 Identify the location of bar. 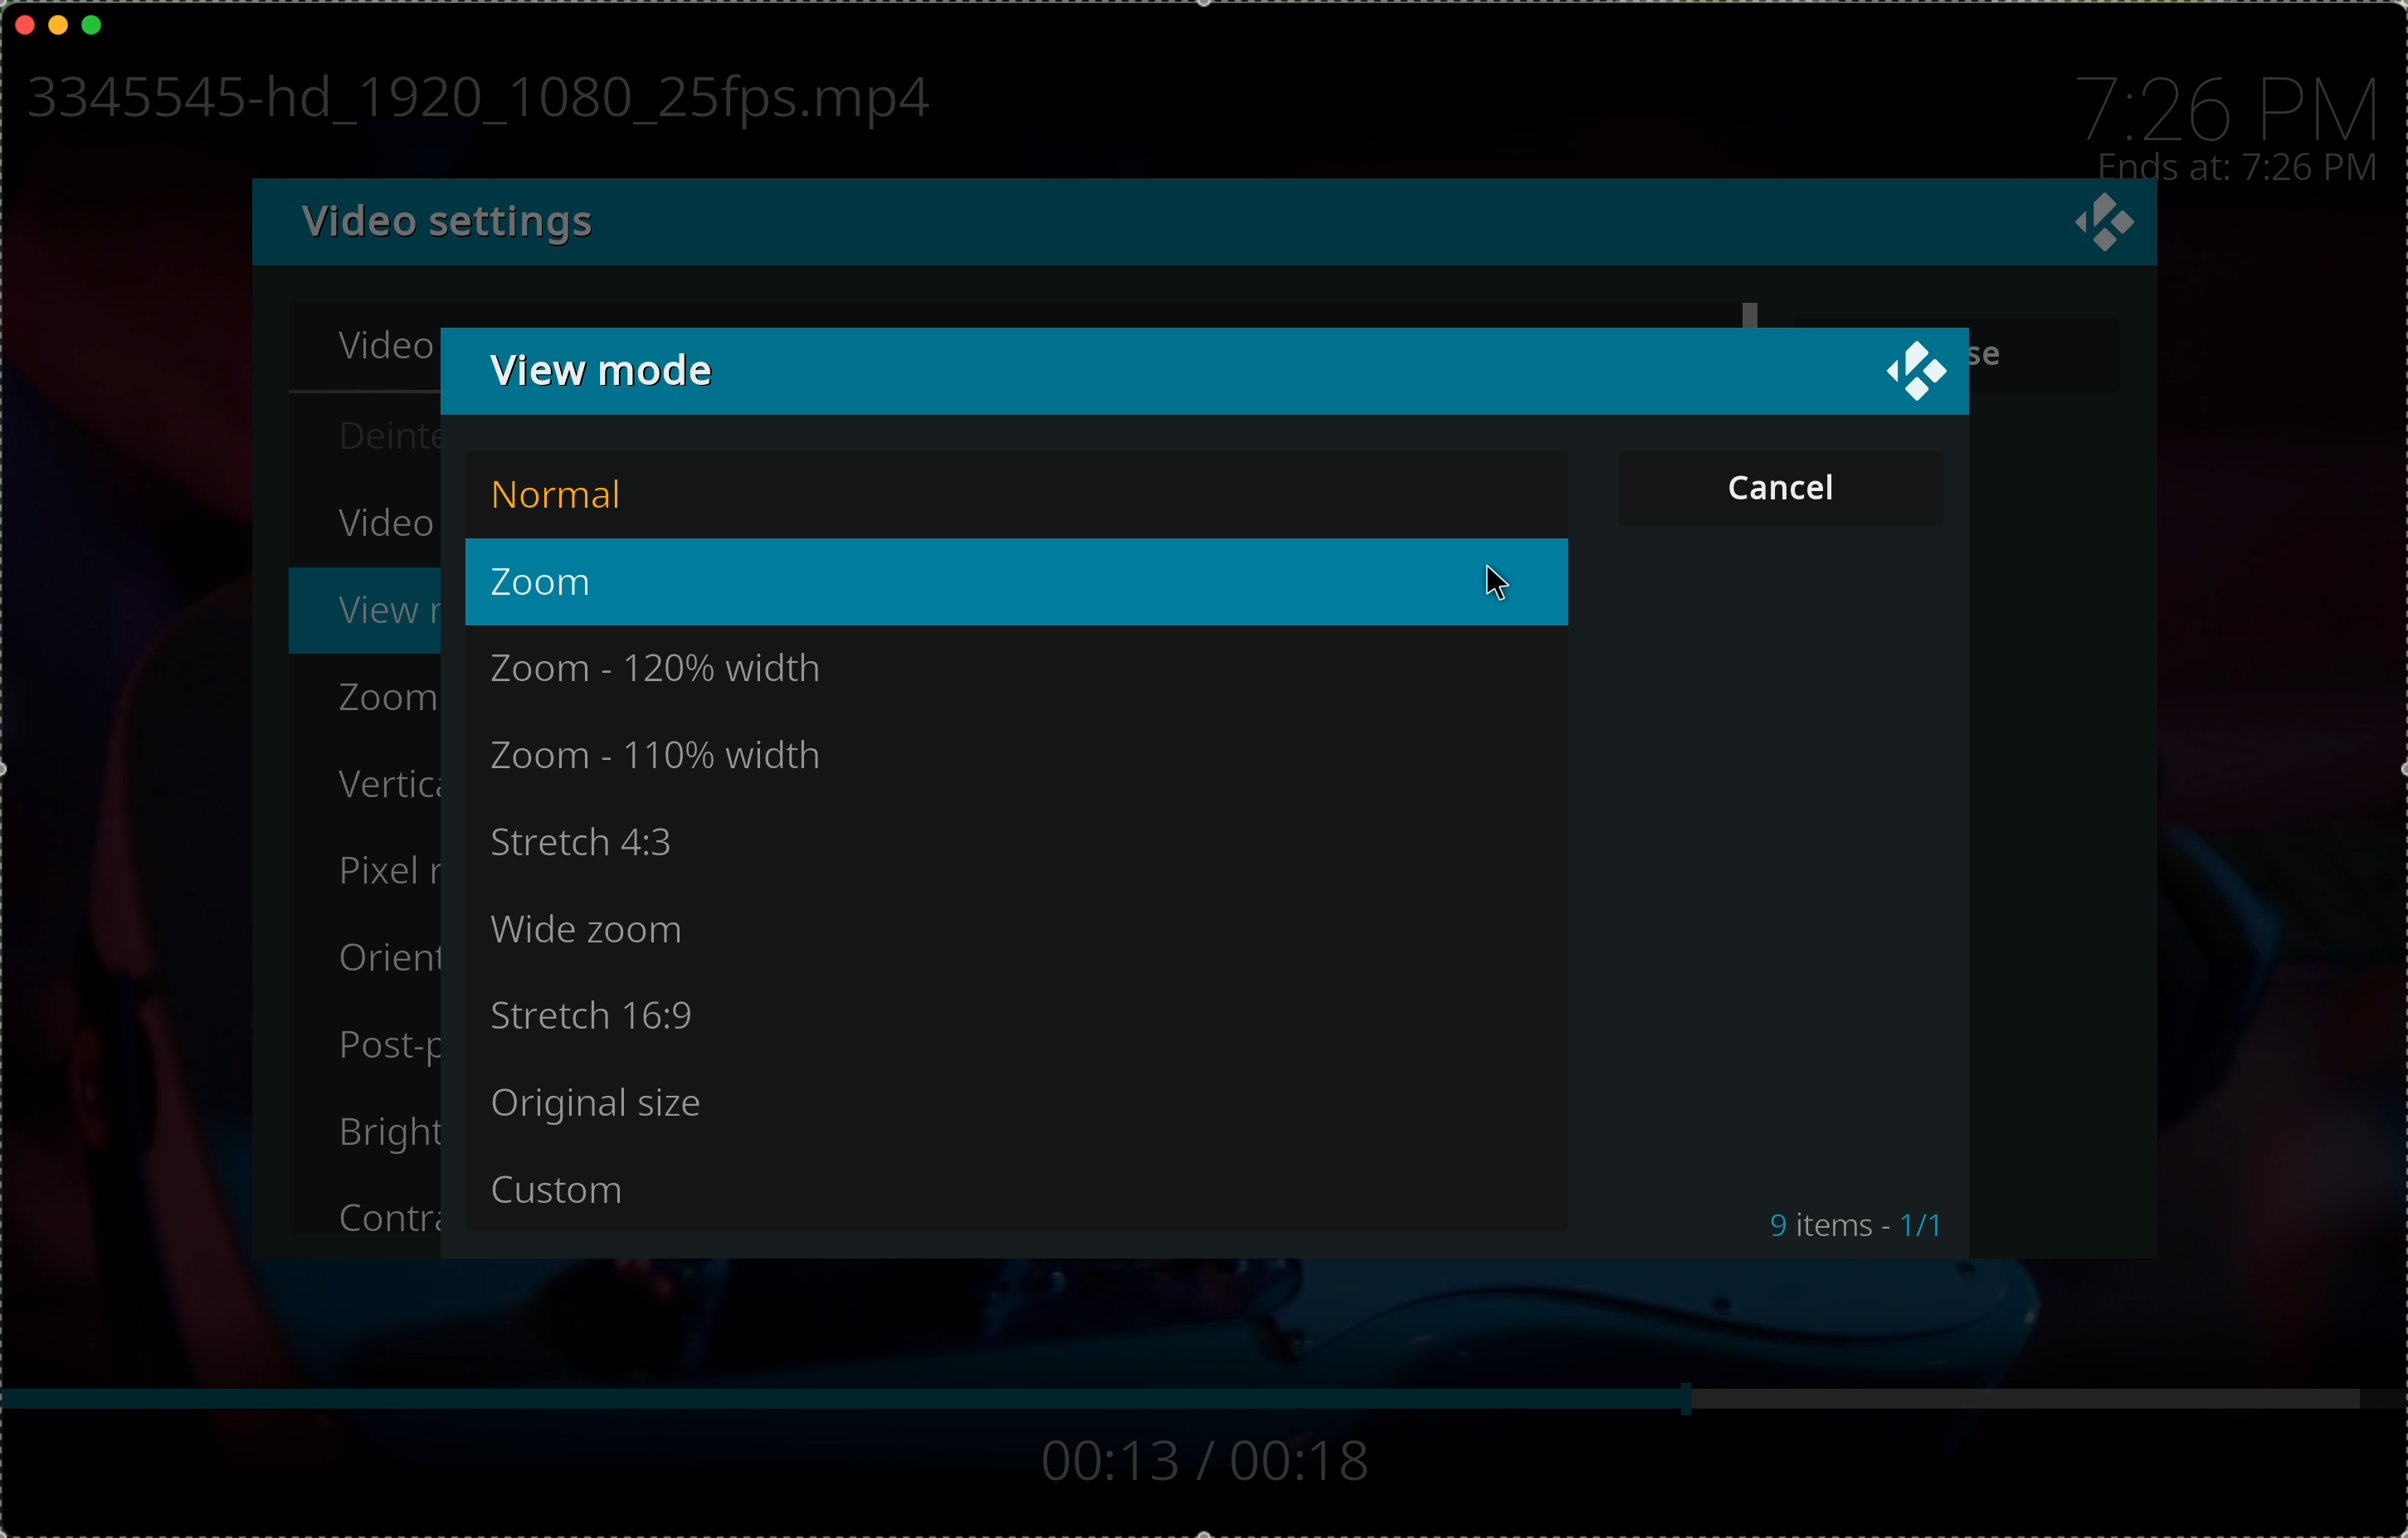
(1197, 1398).